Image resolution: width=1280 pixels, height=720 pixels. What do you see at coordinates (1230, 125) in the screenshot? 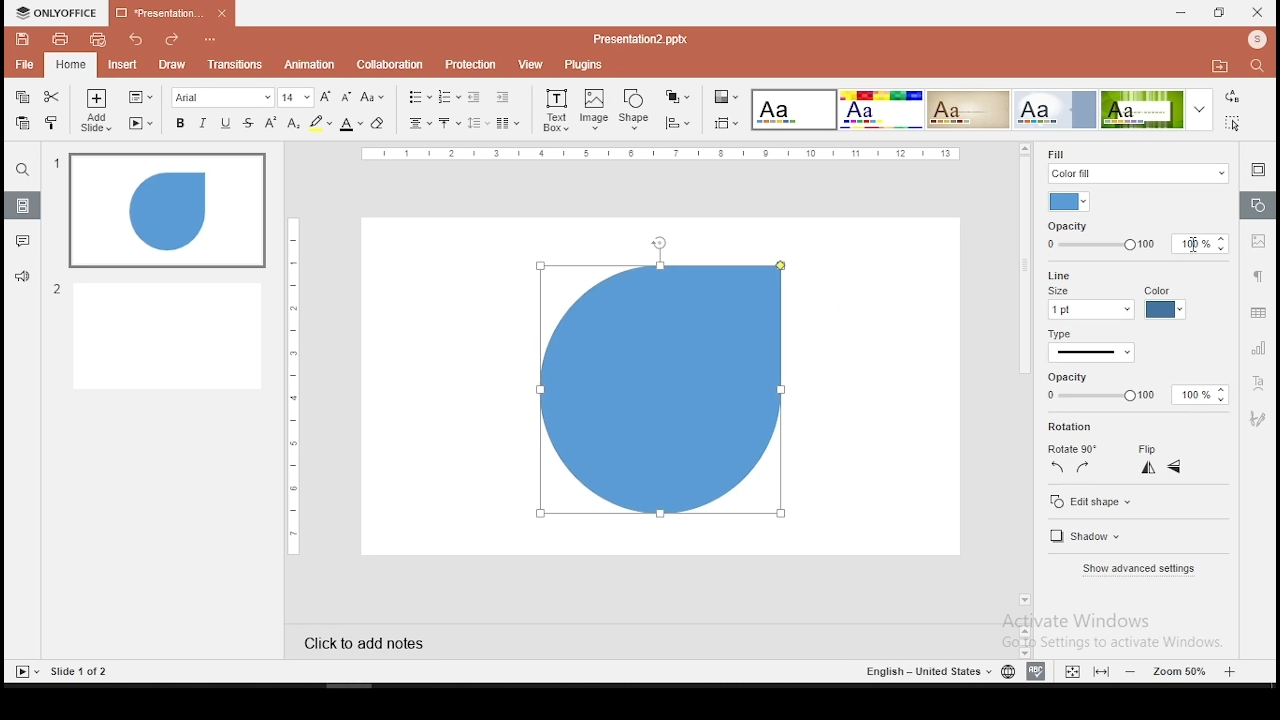
I see `select all` at bounding box center [1230, 125].